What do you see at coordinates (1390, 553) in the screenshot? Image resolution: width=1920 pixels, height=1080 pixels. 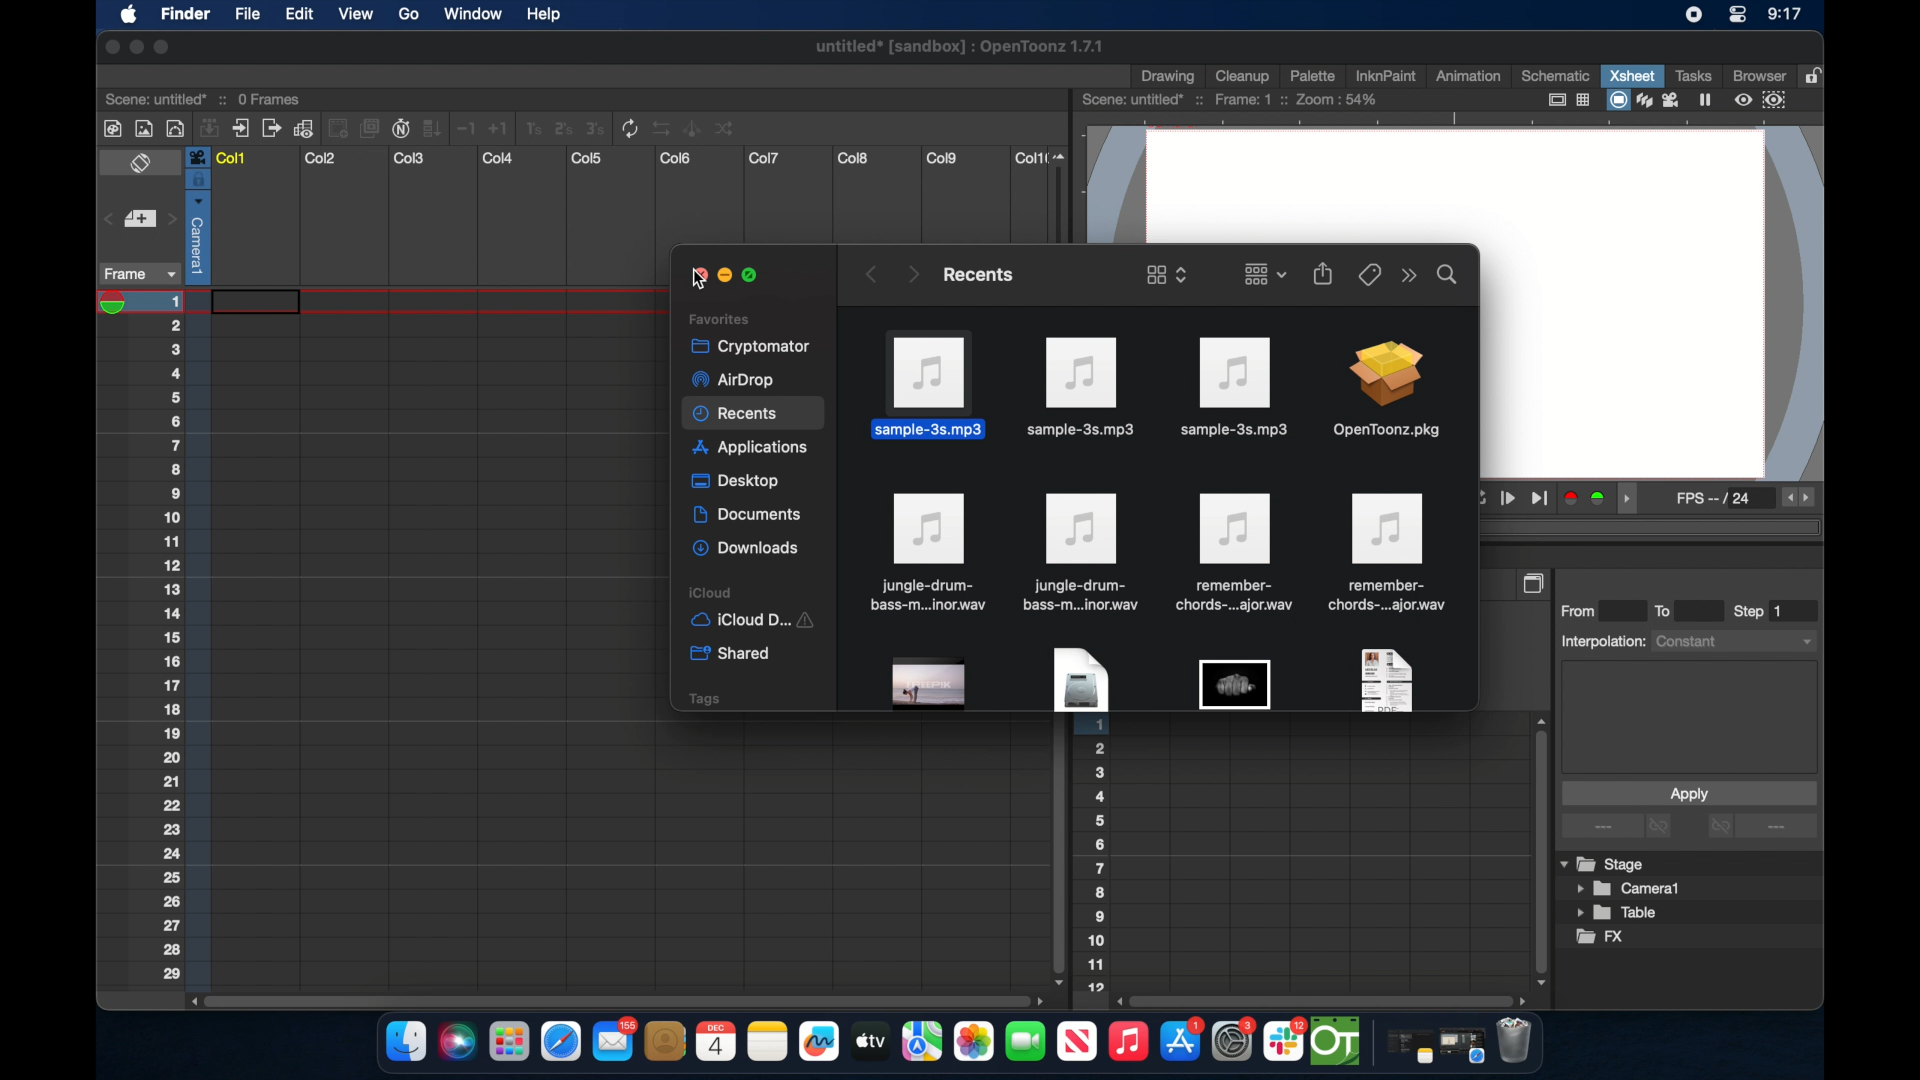 I see `file` at bounding box center [1390, 553].